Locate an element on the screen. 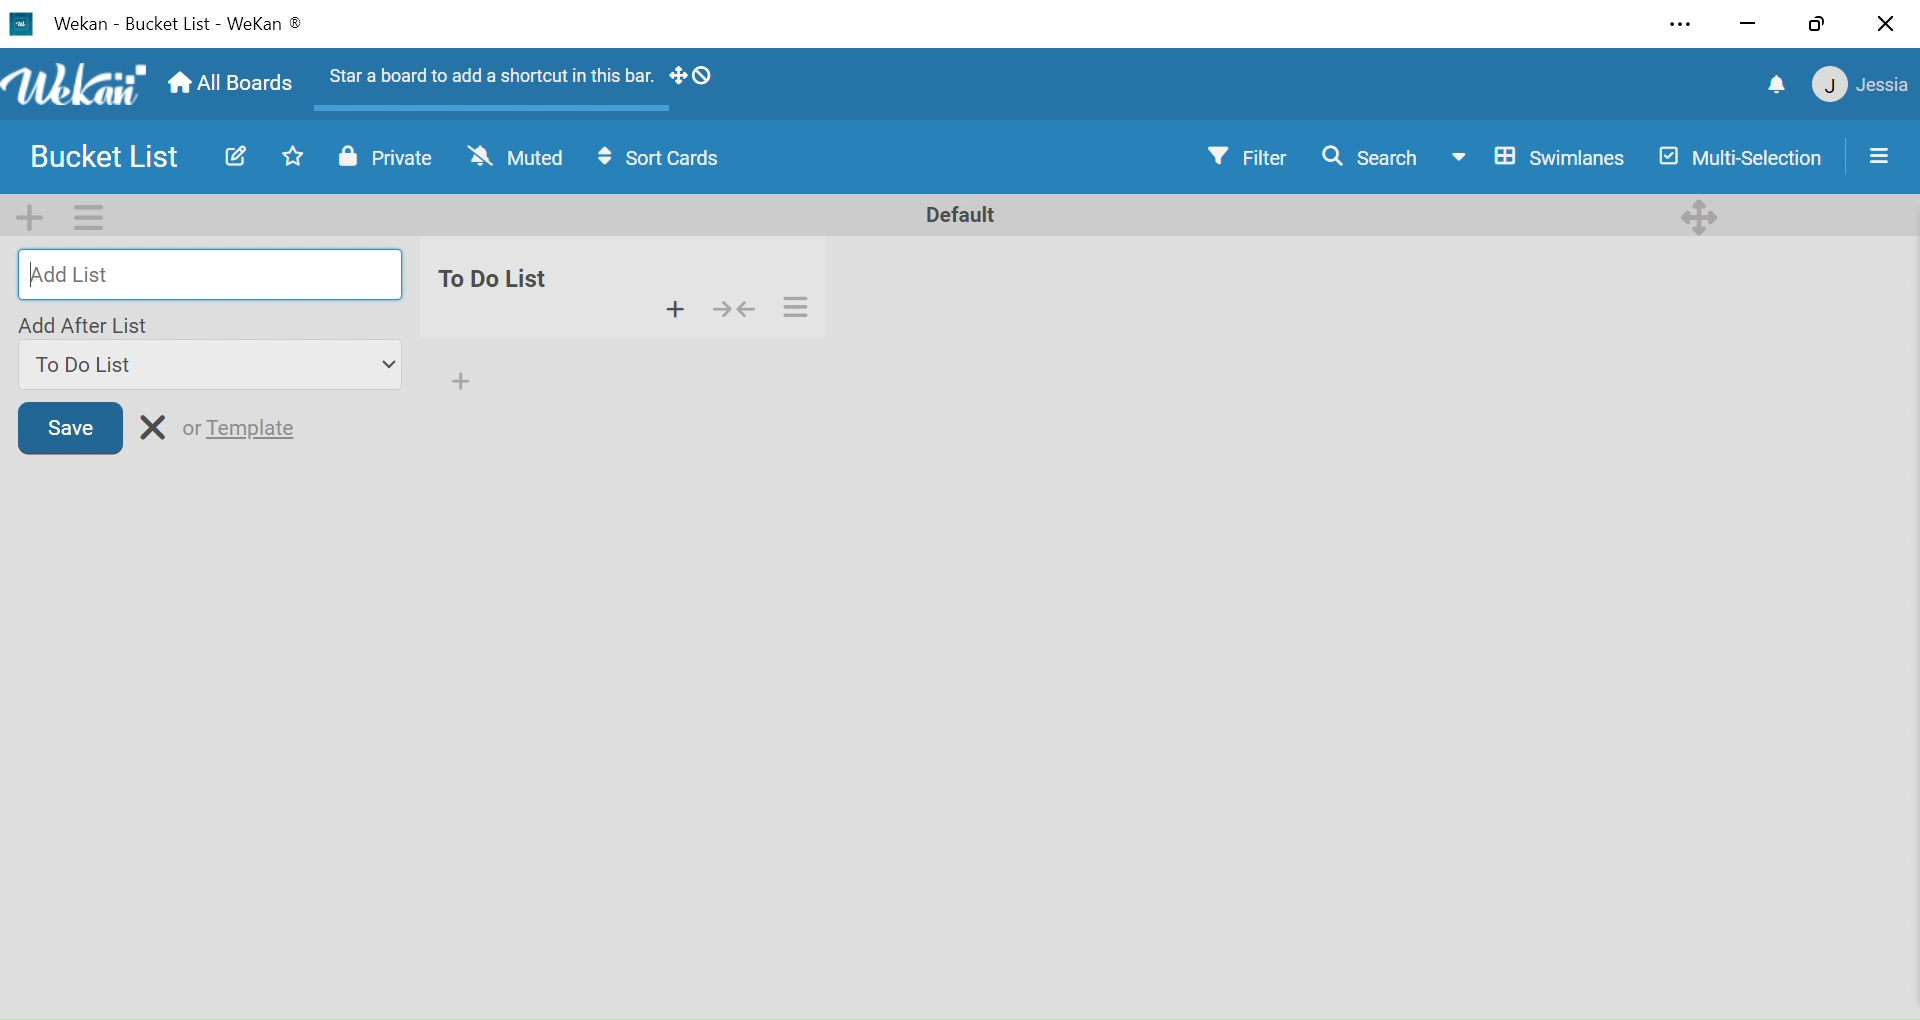 The image size is (1920, 1020). minimize is located at coordinates (1748, 25).